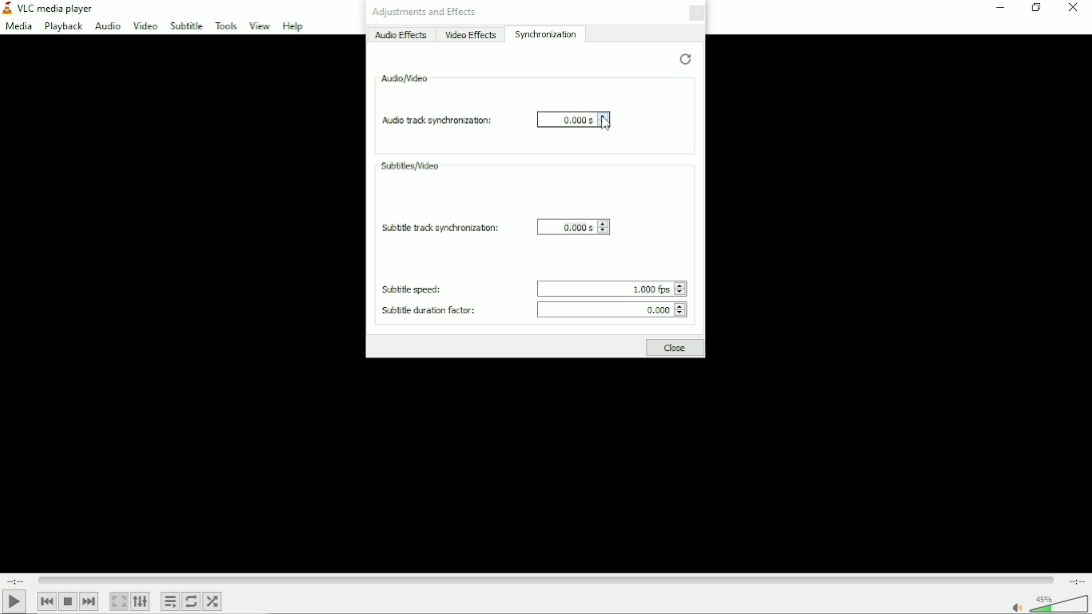 This screenshot has height=614, width=1092. I want to click on Audio track synchronization, so click(435, 119).